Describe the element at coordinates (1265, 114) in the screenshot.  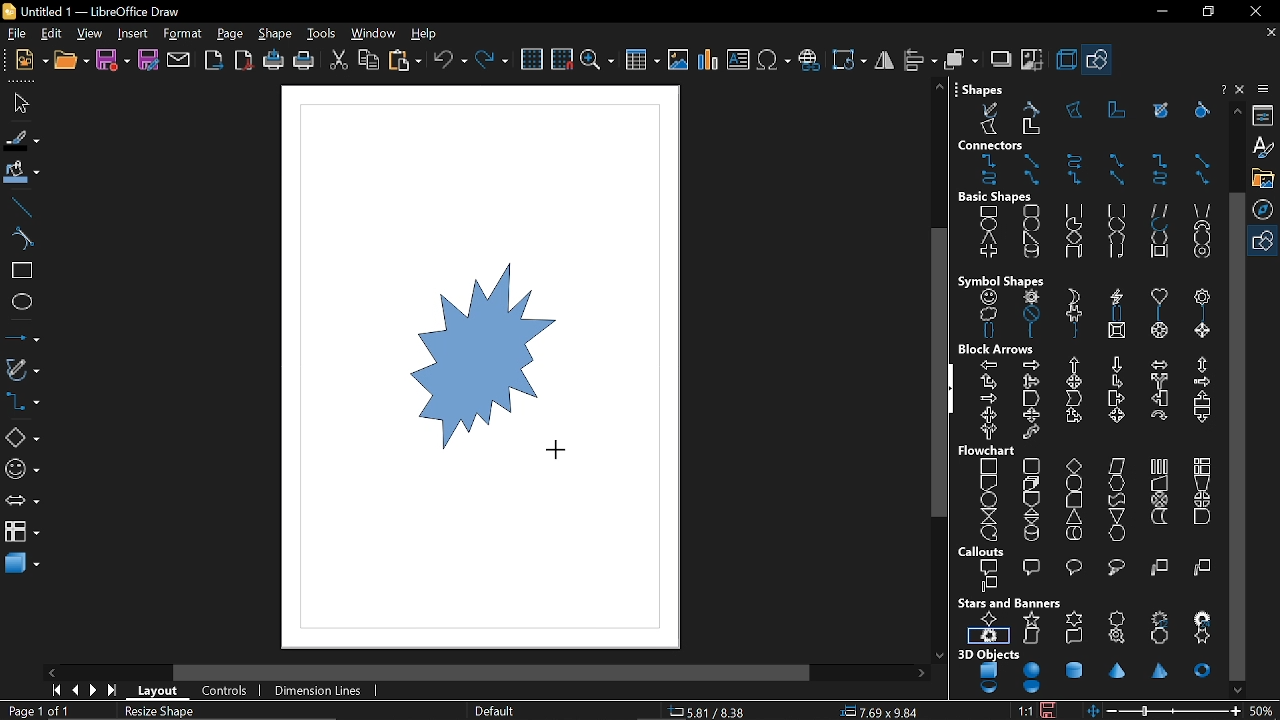
I see `Properties` at that location.